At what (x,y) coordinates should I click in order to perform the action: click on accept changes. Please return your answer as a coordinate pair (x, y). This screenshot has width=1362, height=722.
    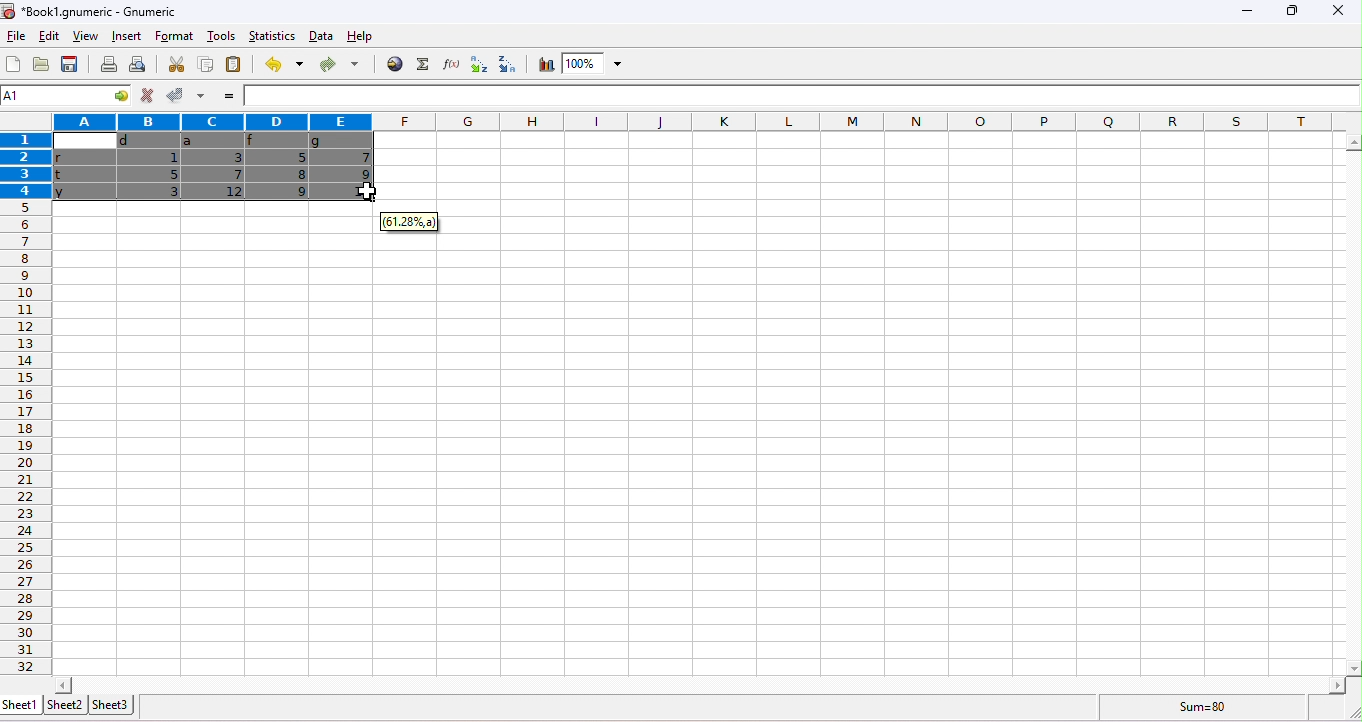
    Looking at the image, I should click on (176, 94).